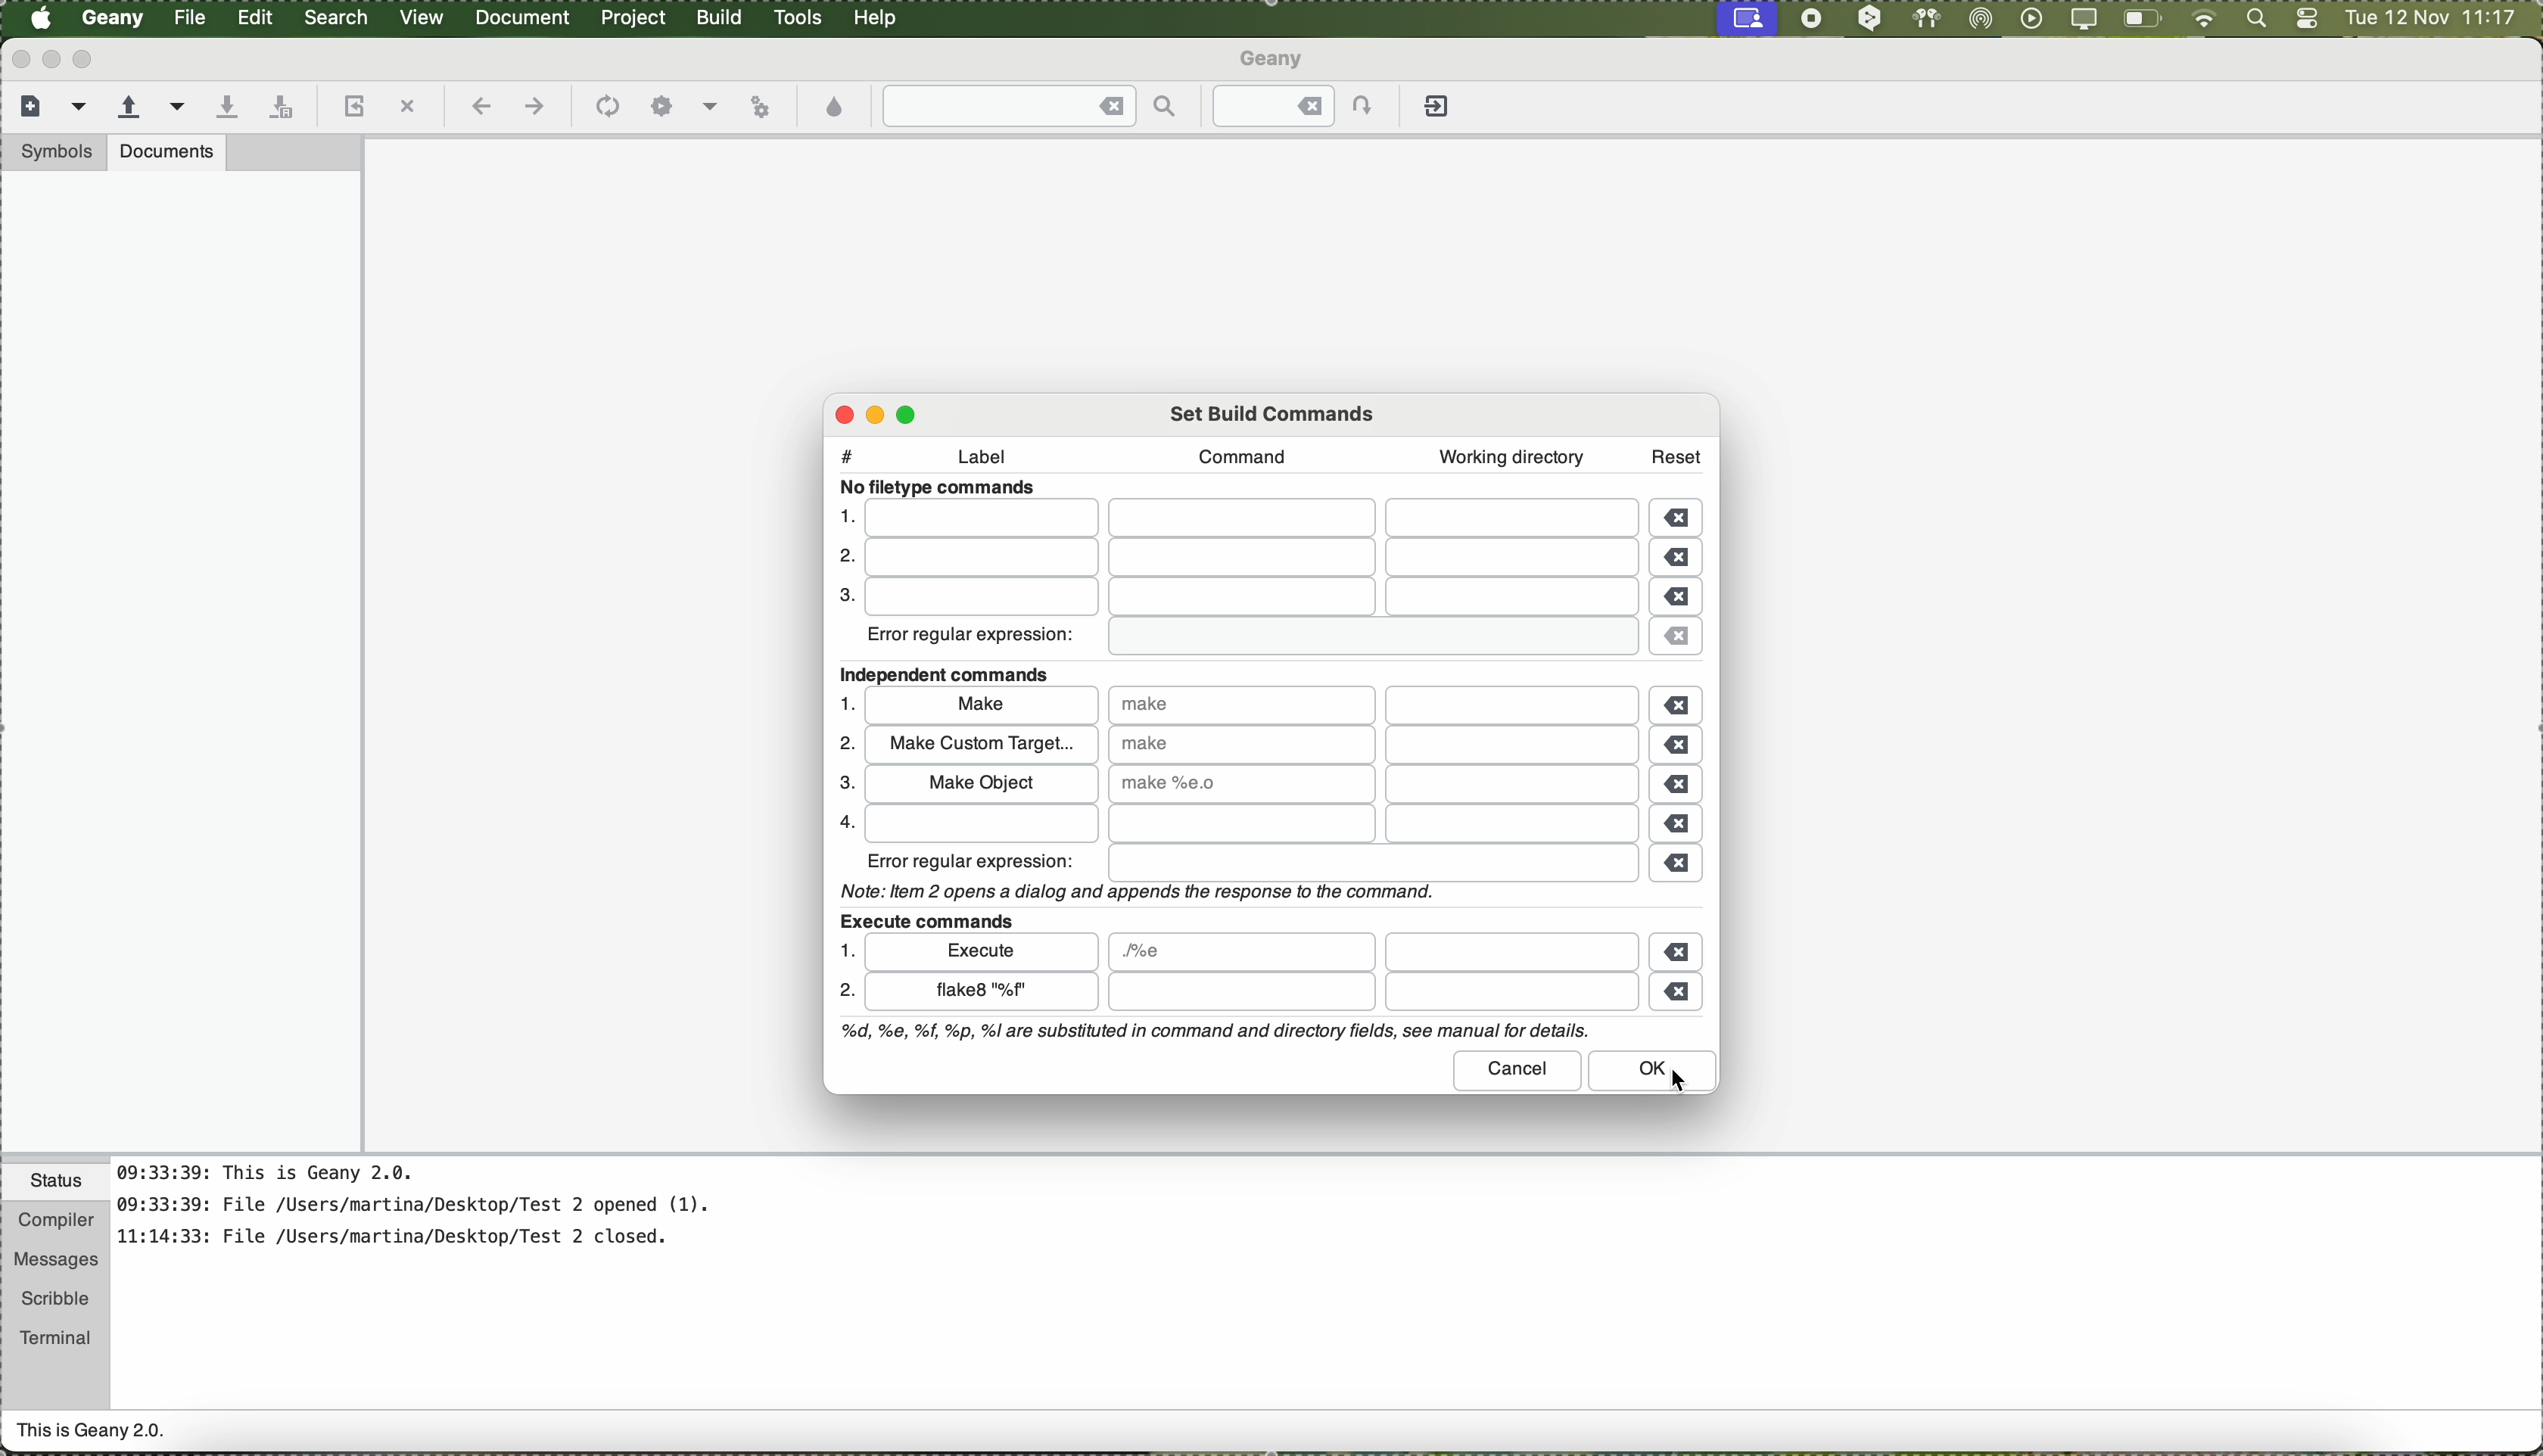 The width and height of the screenshot is (2543, 1456). I want to click on status, so click(56, 1184).